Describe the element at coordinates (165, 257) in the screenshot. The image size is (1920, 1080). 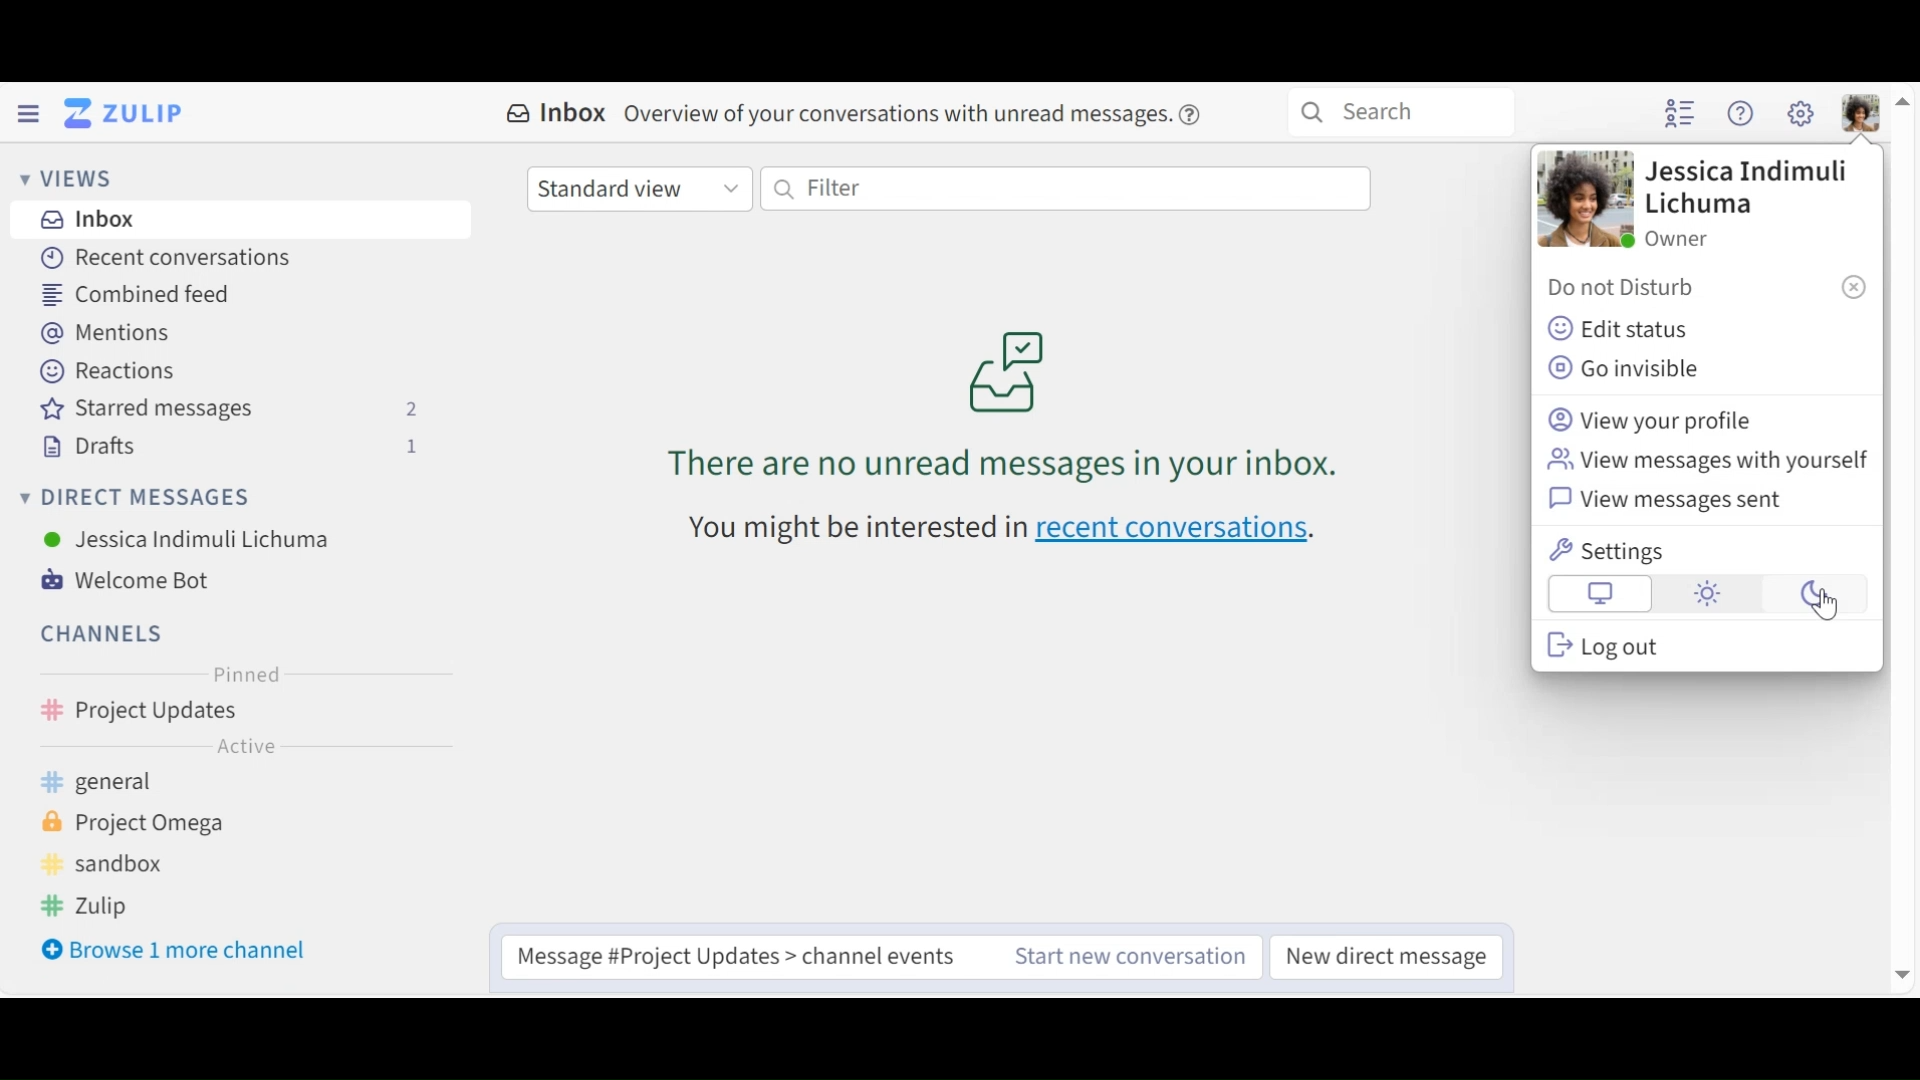
I see `Recent Conversations` at that location.